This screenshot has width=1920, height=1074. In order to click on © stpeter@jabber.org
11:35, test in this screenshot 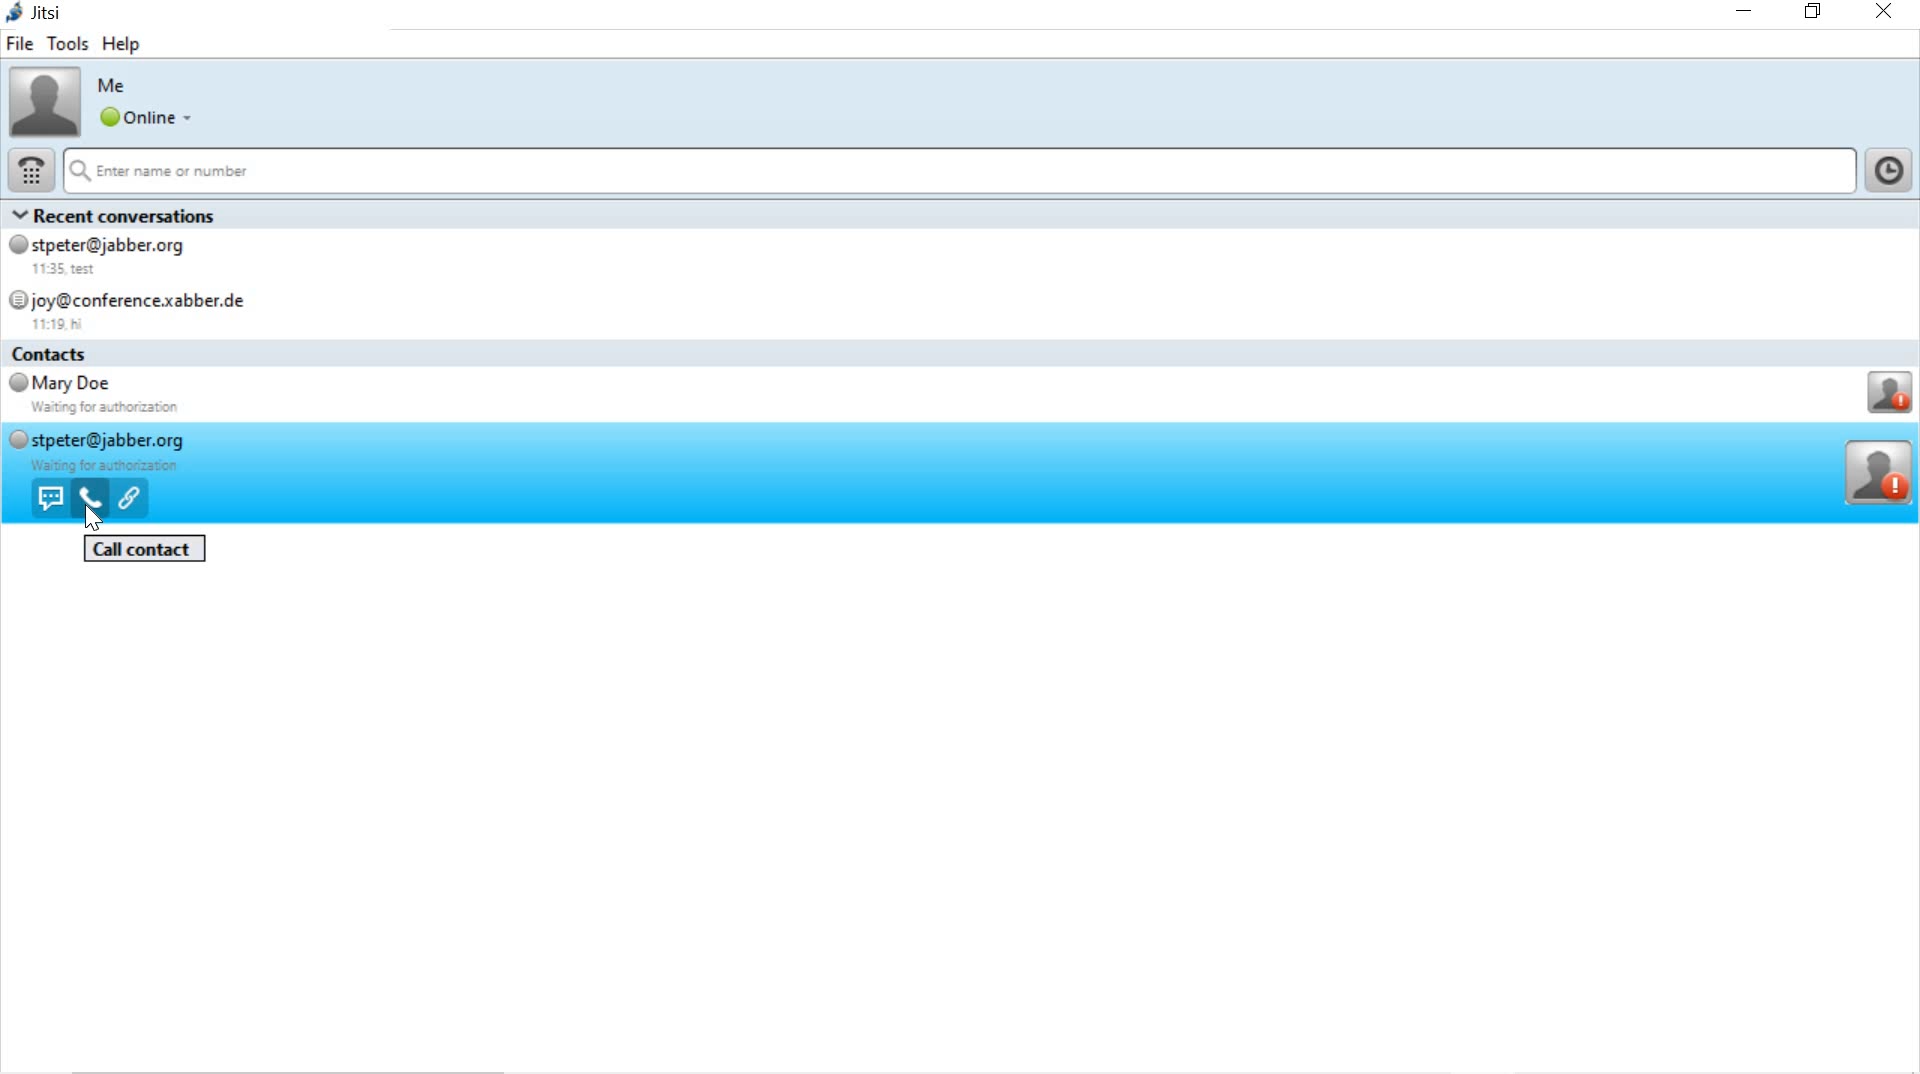, I will do `click(110, 255)`.